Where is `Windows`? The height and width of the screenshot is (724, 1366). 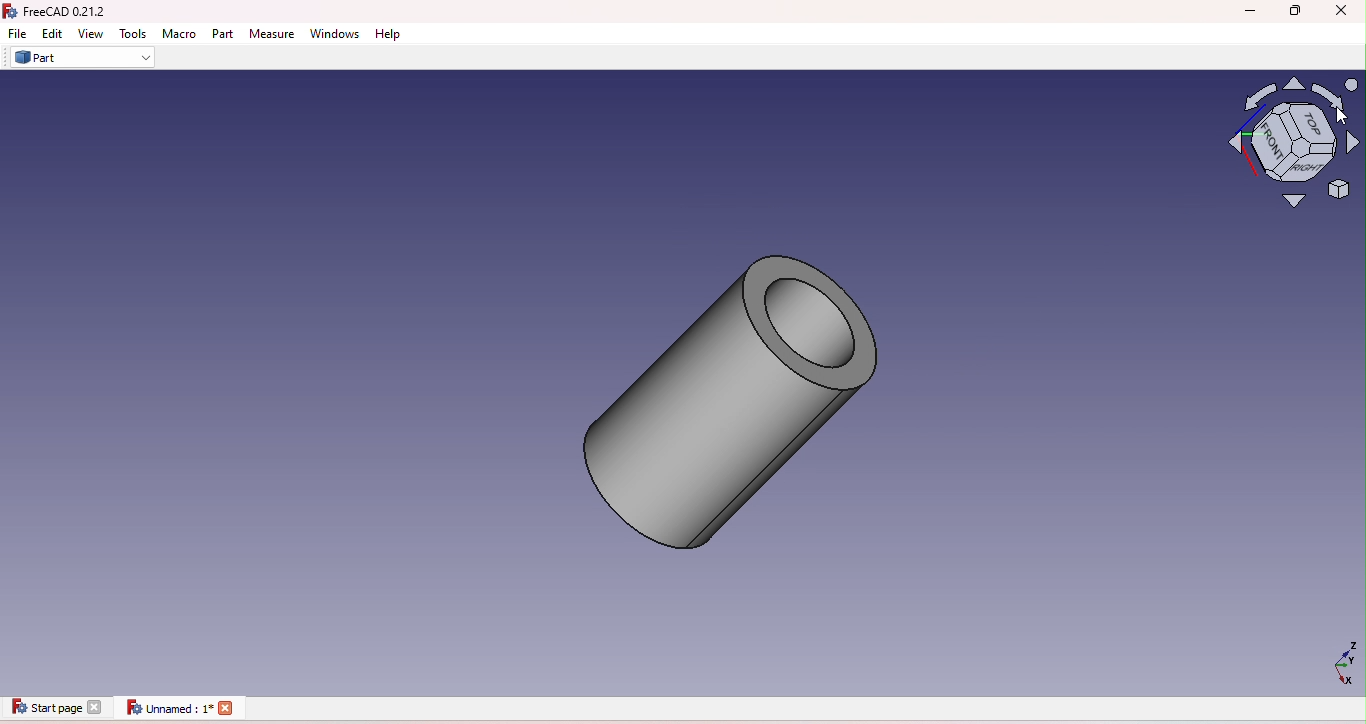
Windows is located at coordinates (339, 34).